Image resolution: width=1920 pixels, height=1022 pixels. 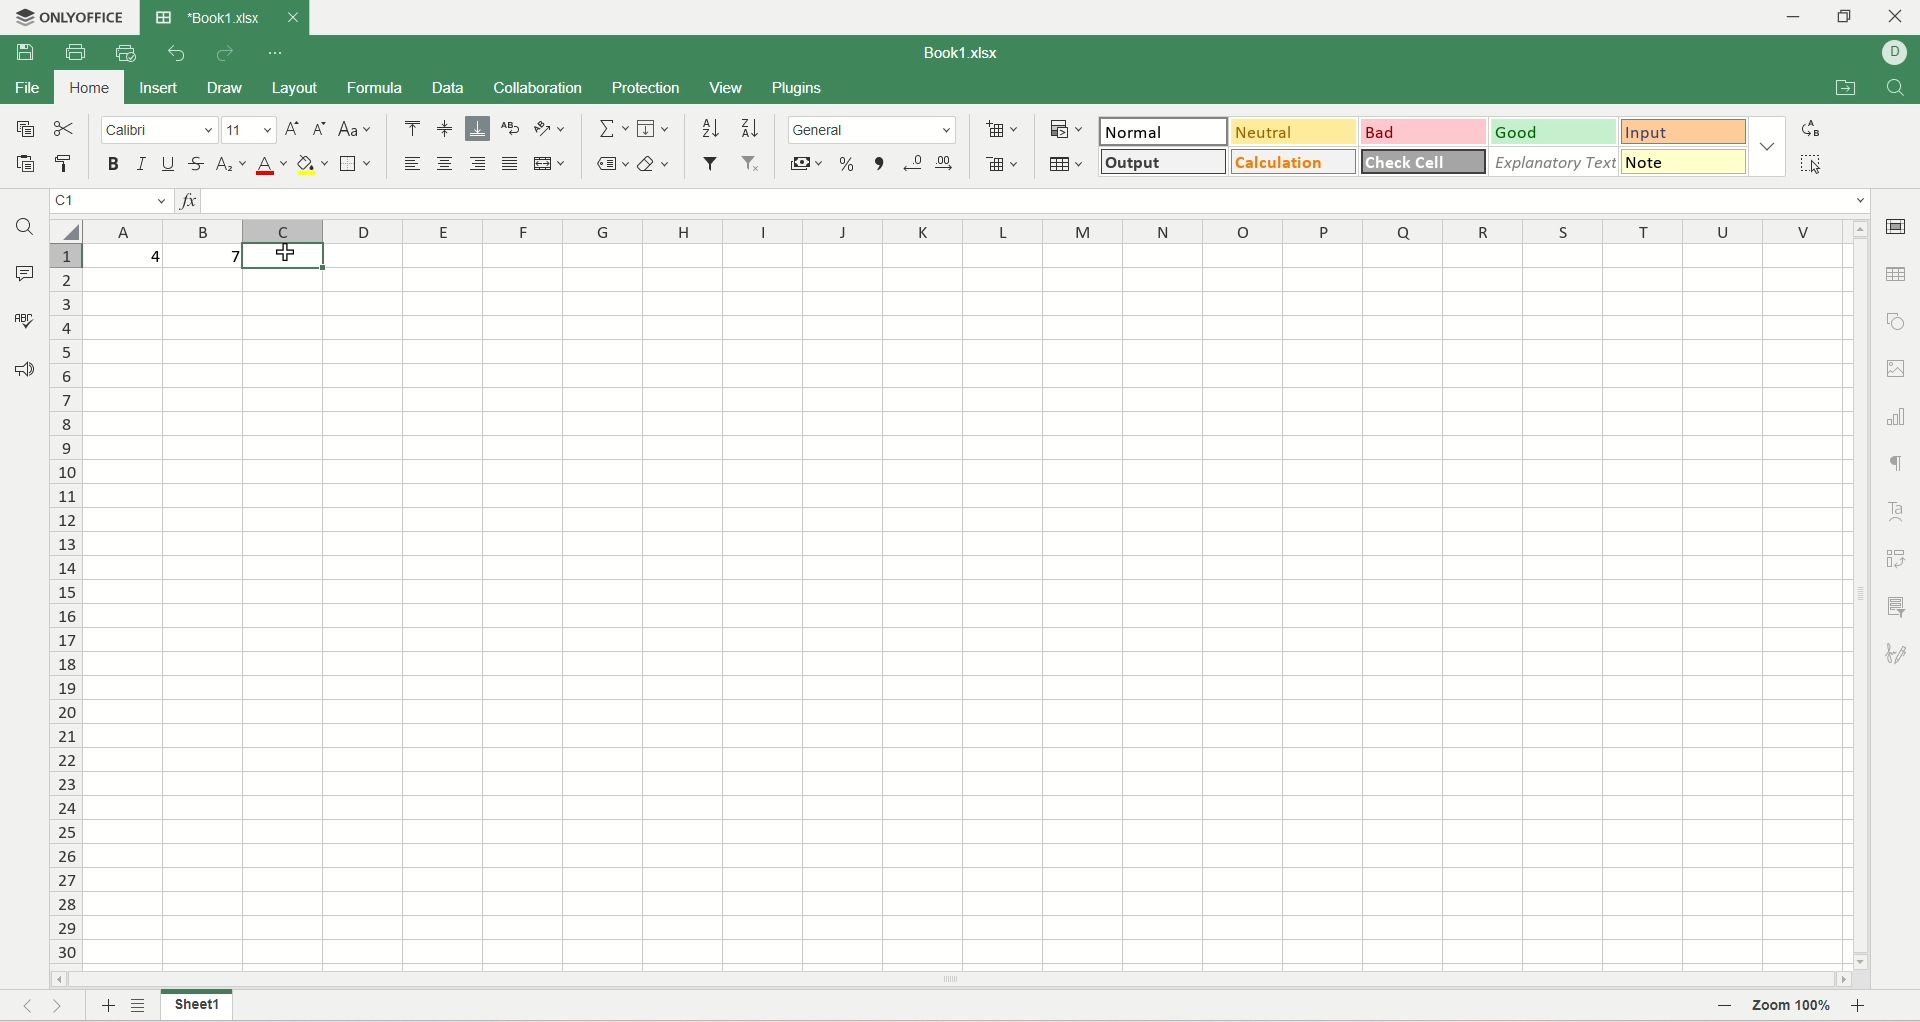 What do you see at coordinates (1295, 129) in the screenshot?
I see `neutral` at bounding box center [1295, 129].